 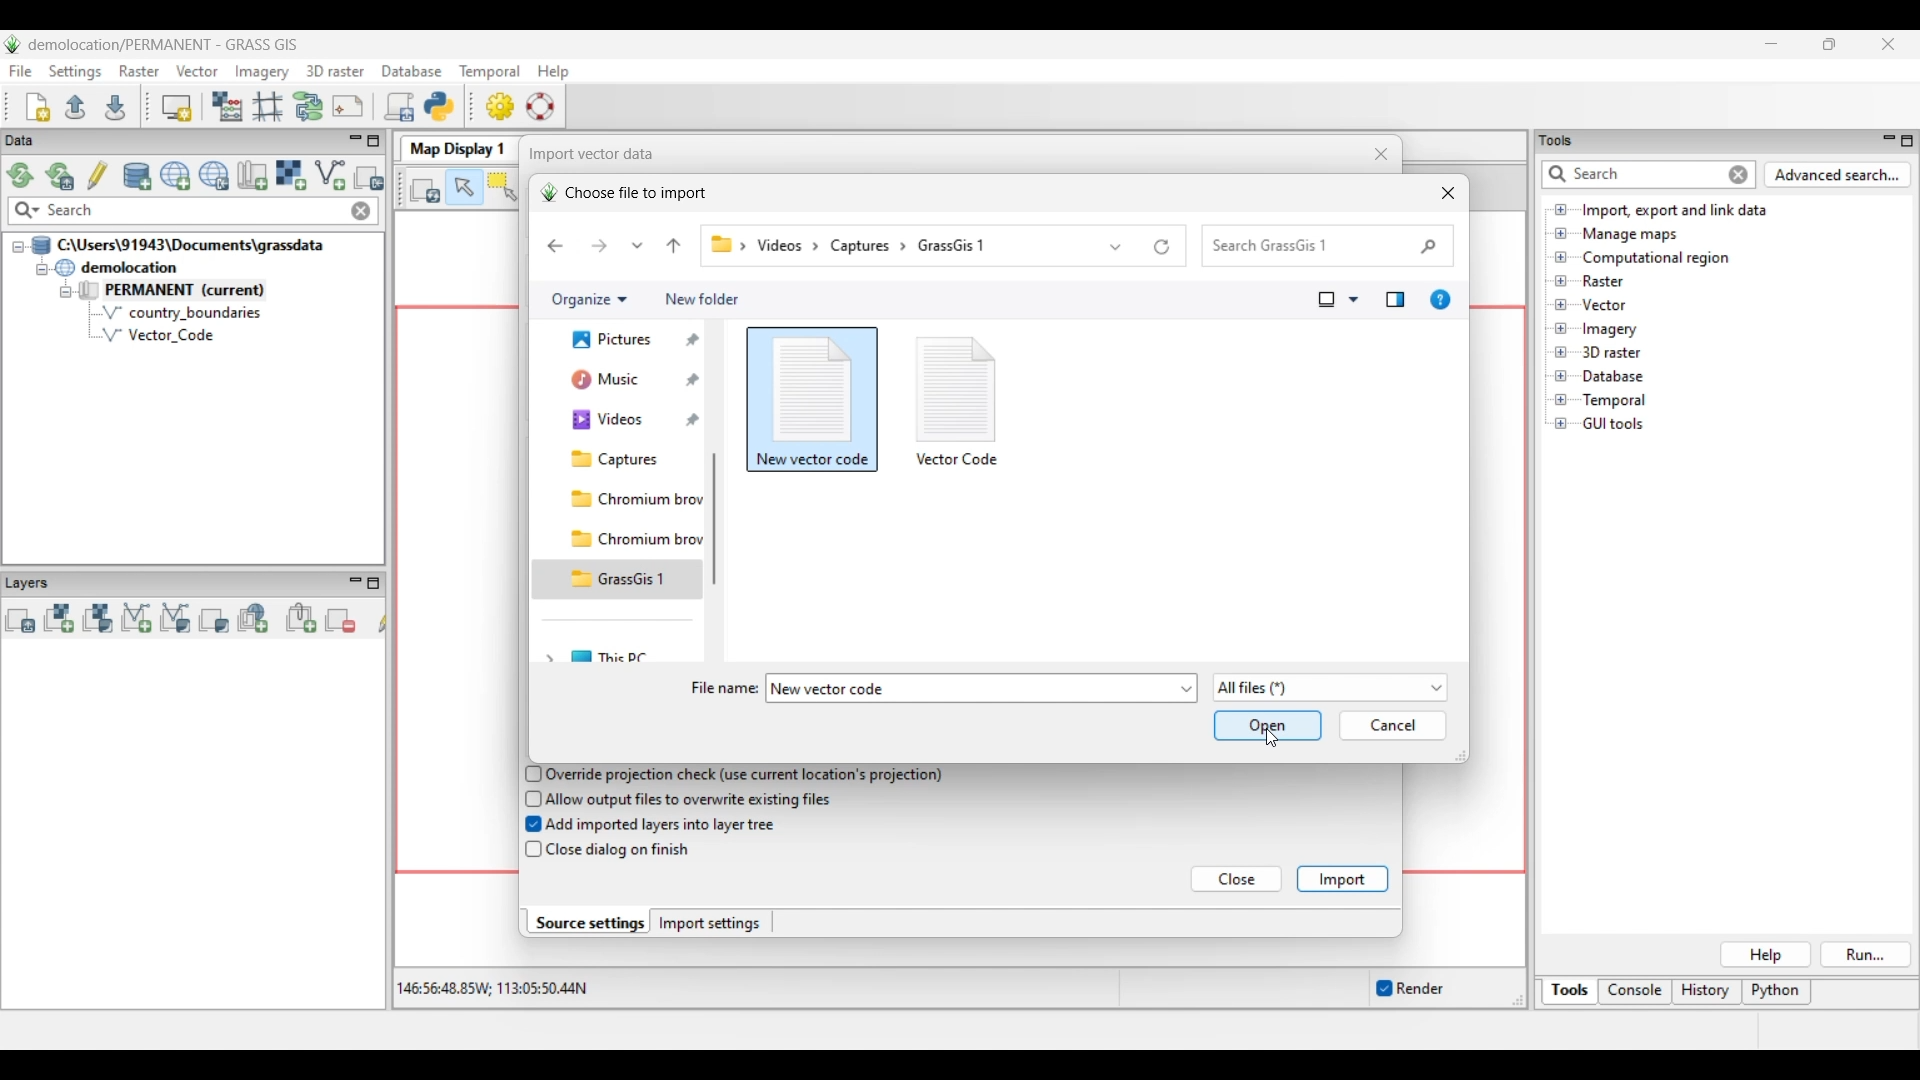 What do you see at coordinates (1631, 174) in the screenshot?
I see `Type in or enter details for quick search` at bounding box center [1631, 174].